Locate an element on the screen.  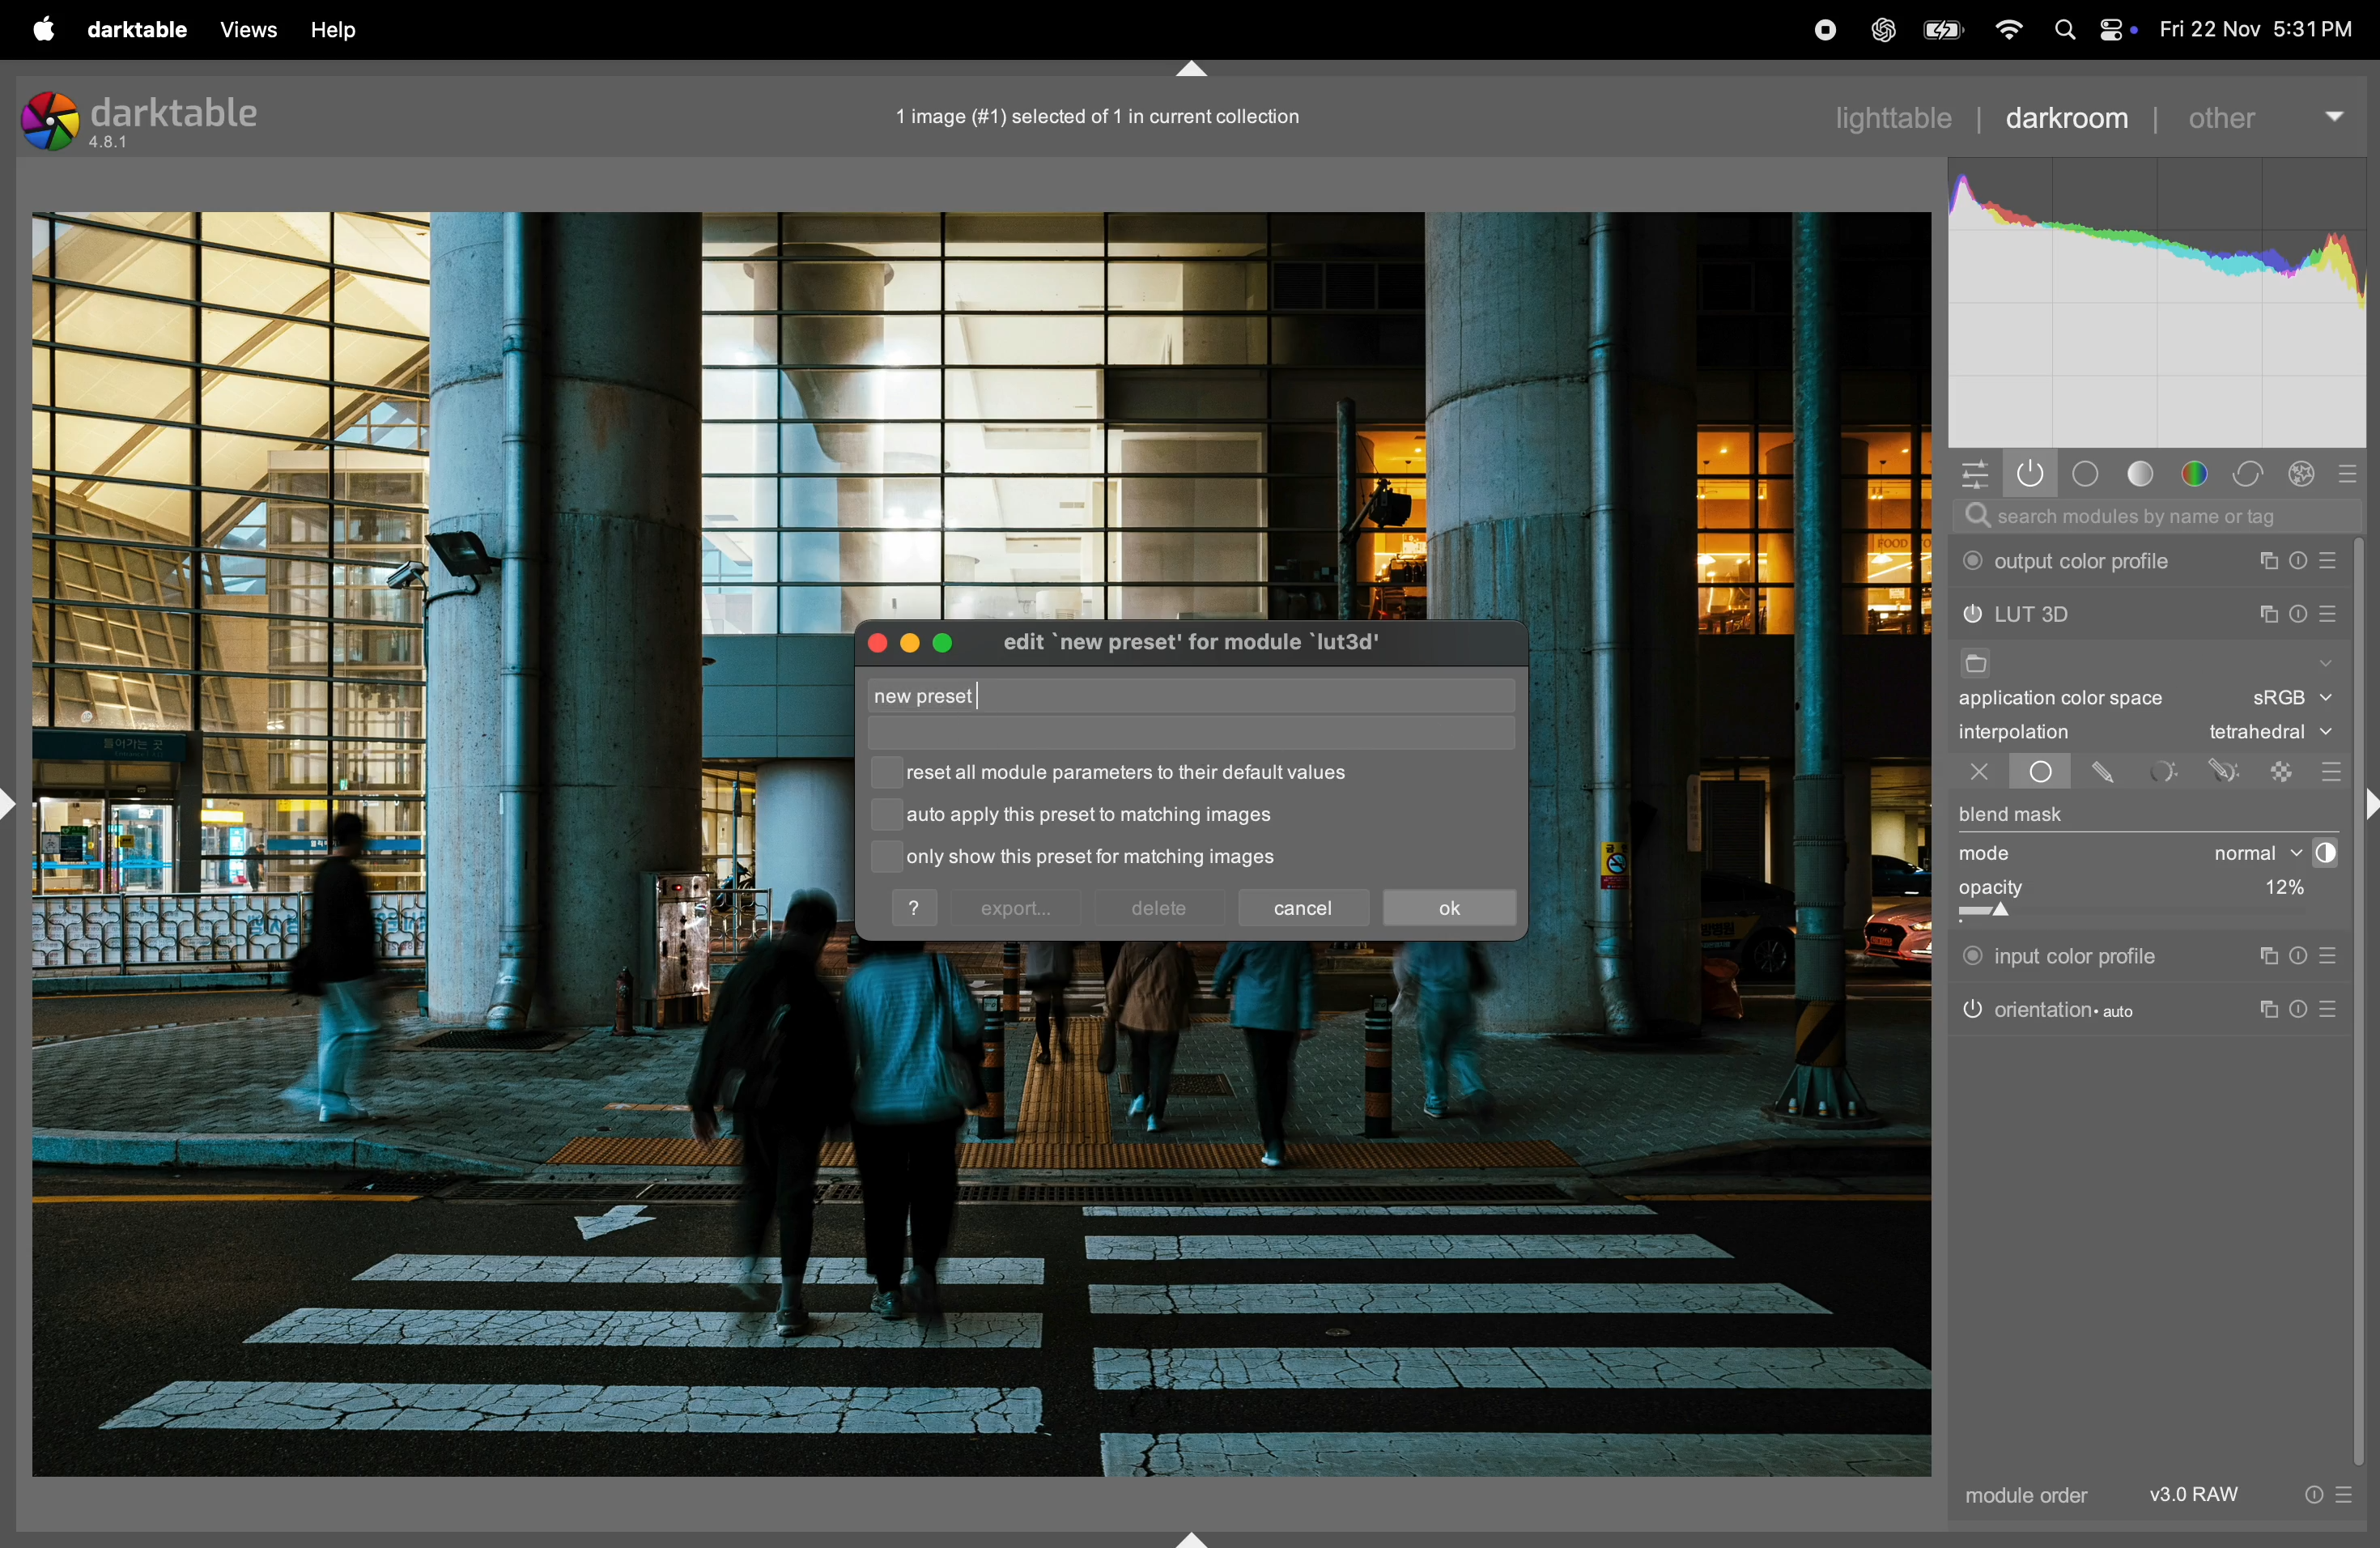
12% is located at coordinates (2279, 891).